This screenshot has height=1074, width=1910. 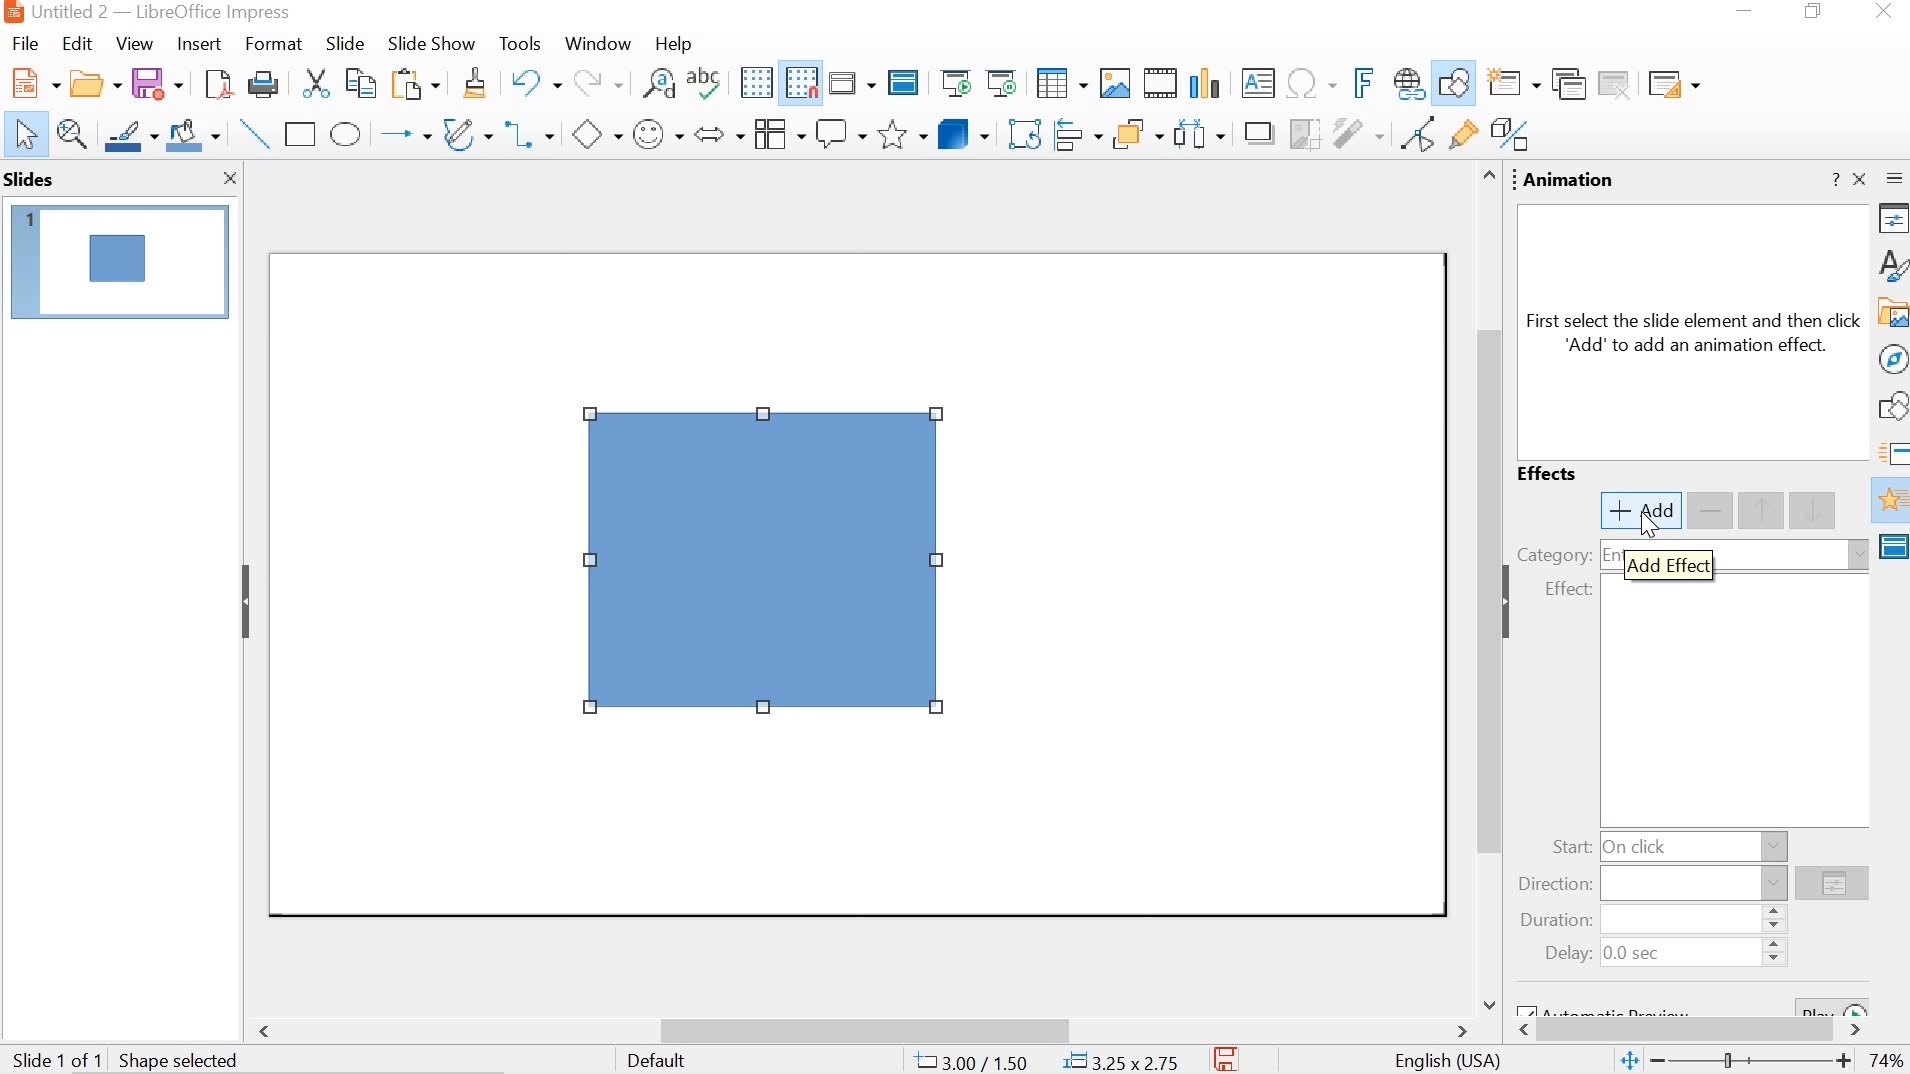 I want to click on navigator, so click(x=1893, y=356).